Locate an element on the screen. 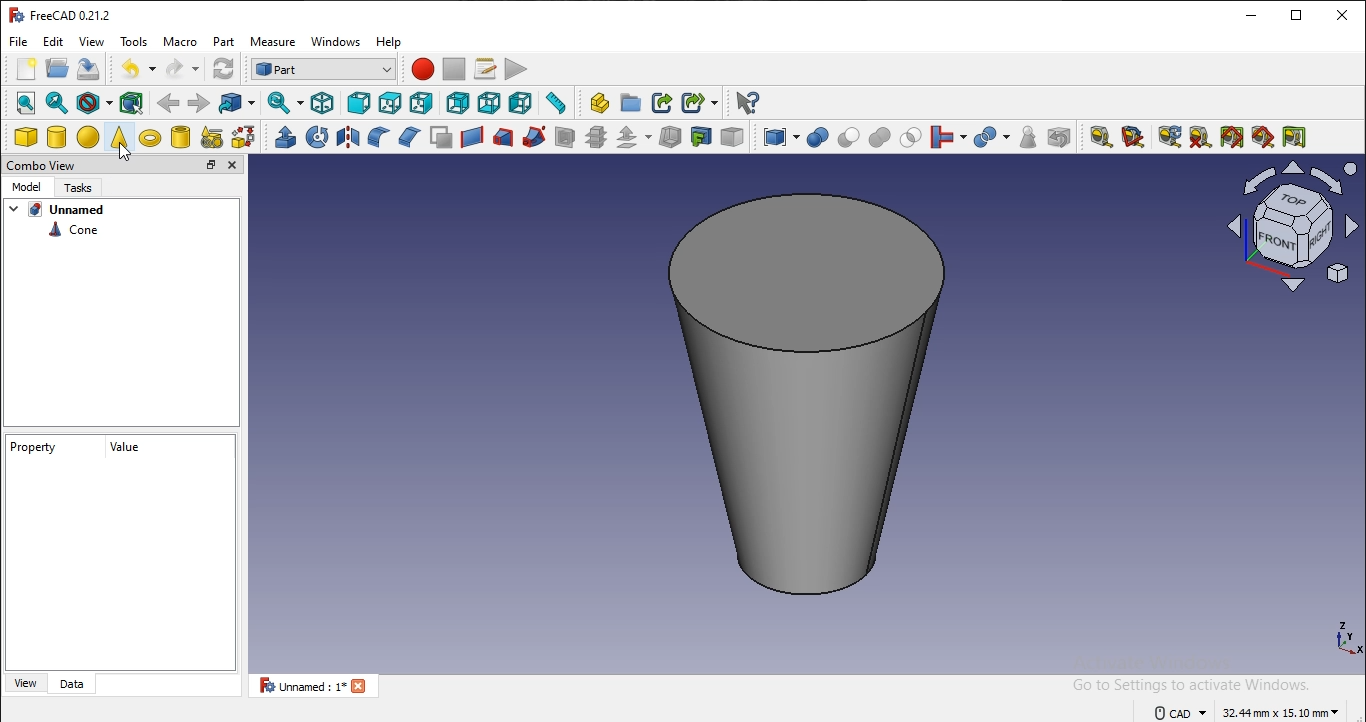 This screenshot has width=1366, height=722. measure is located at coordinates (272, 42).